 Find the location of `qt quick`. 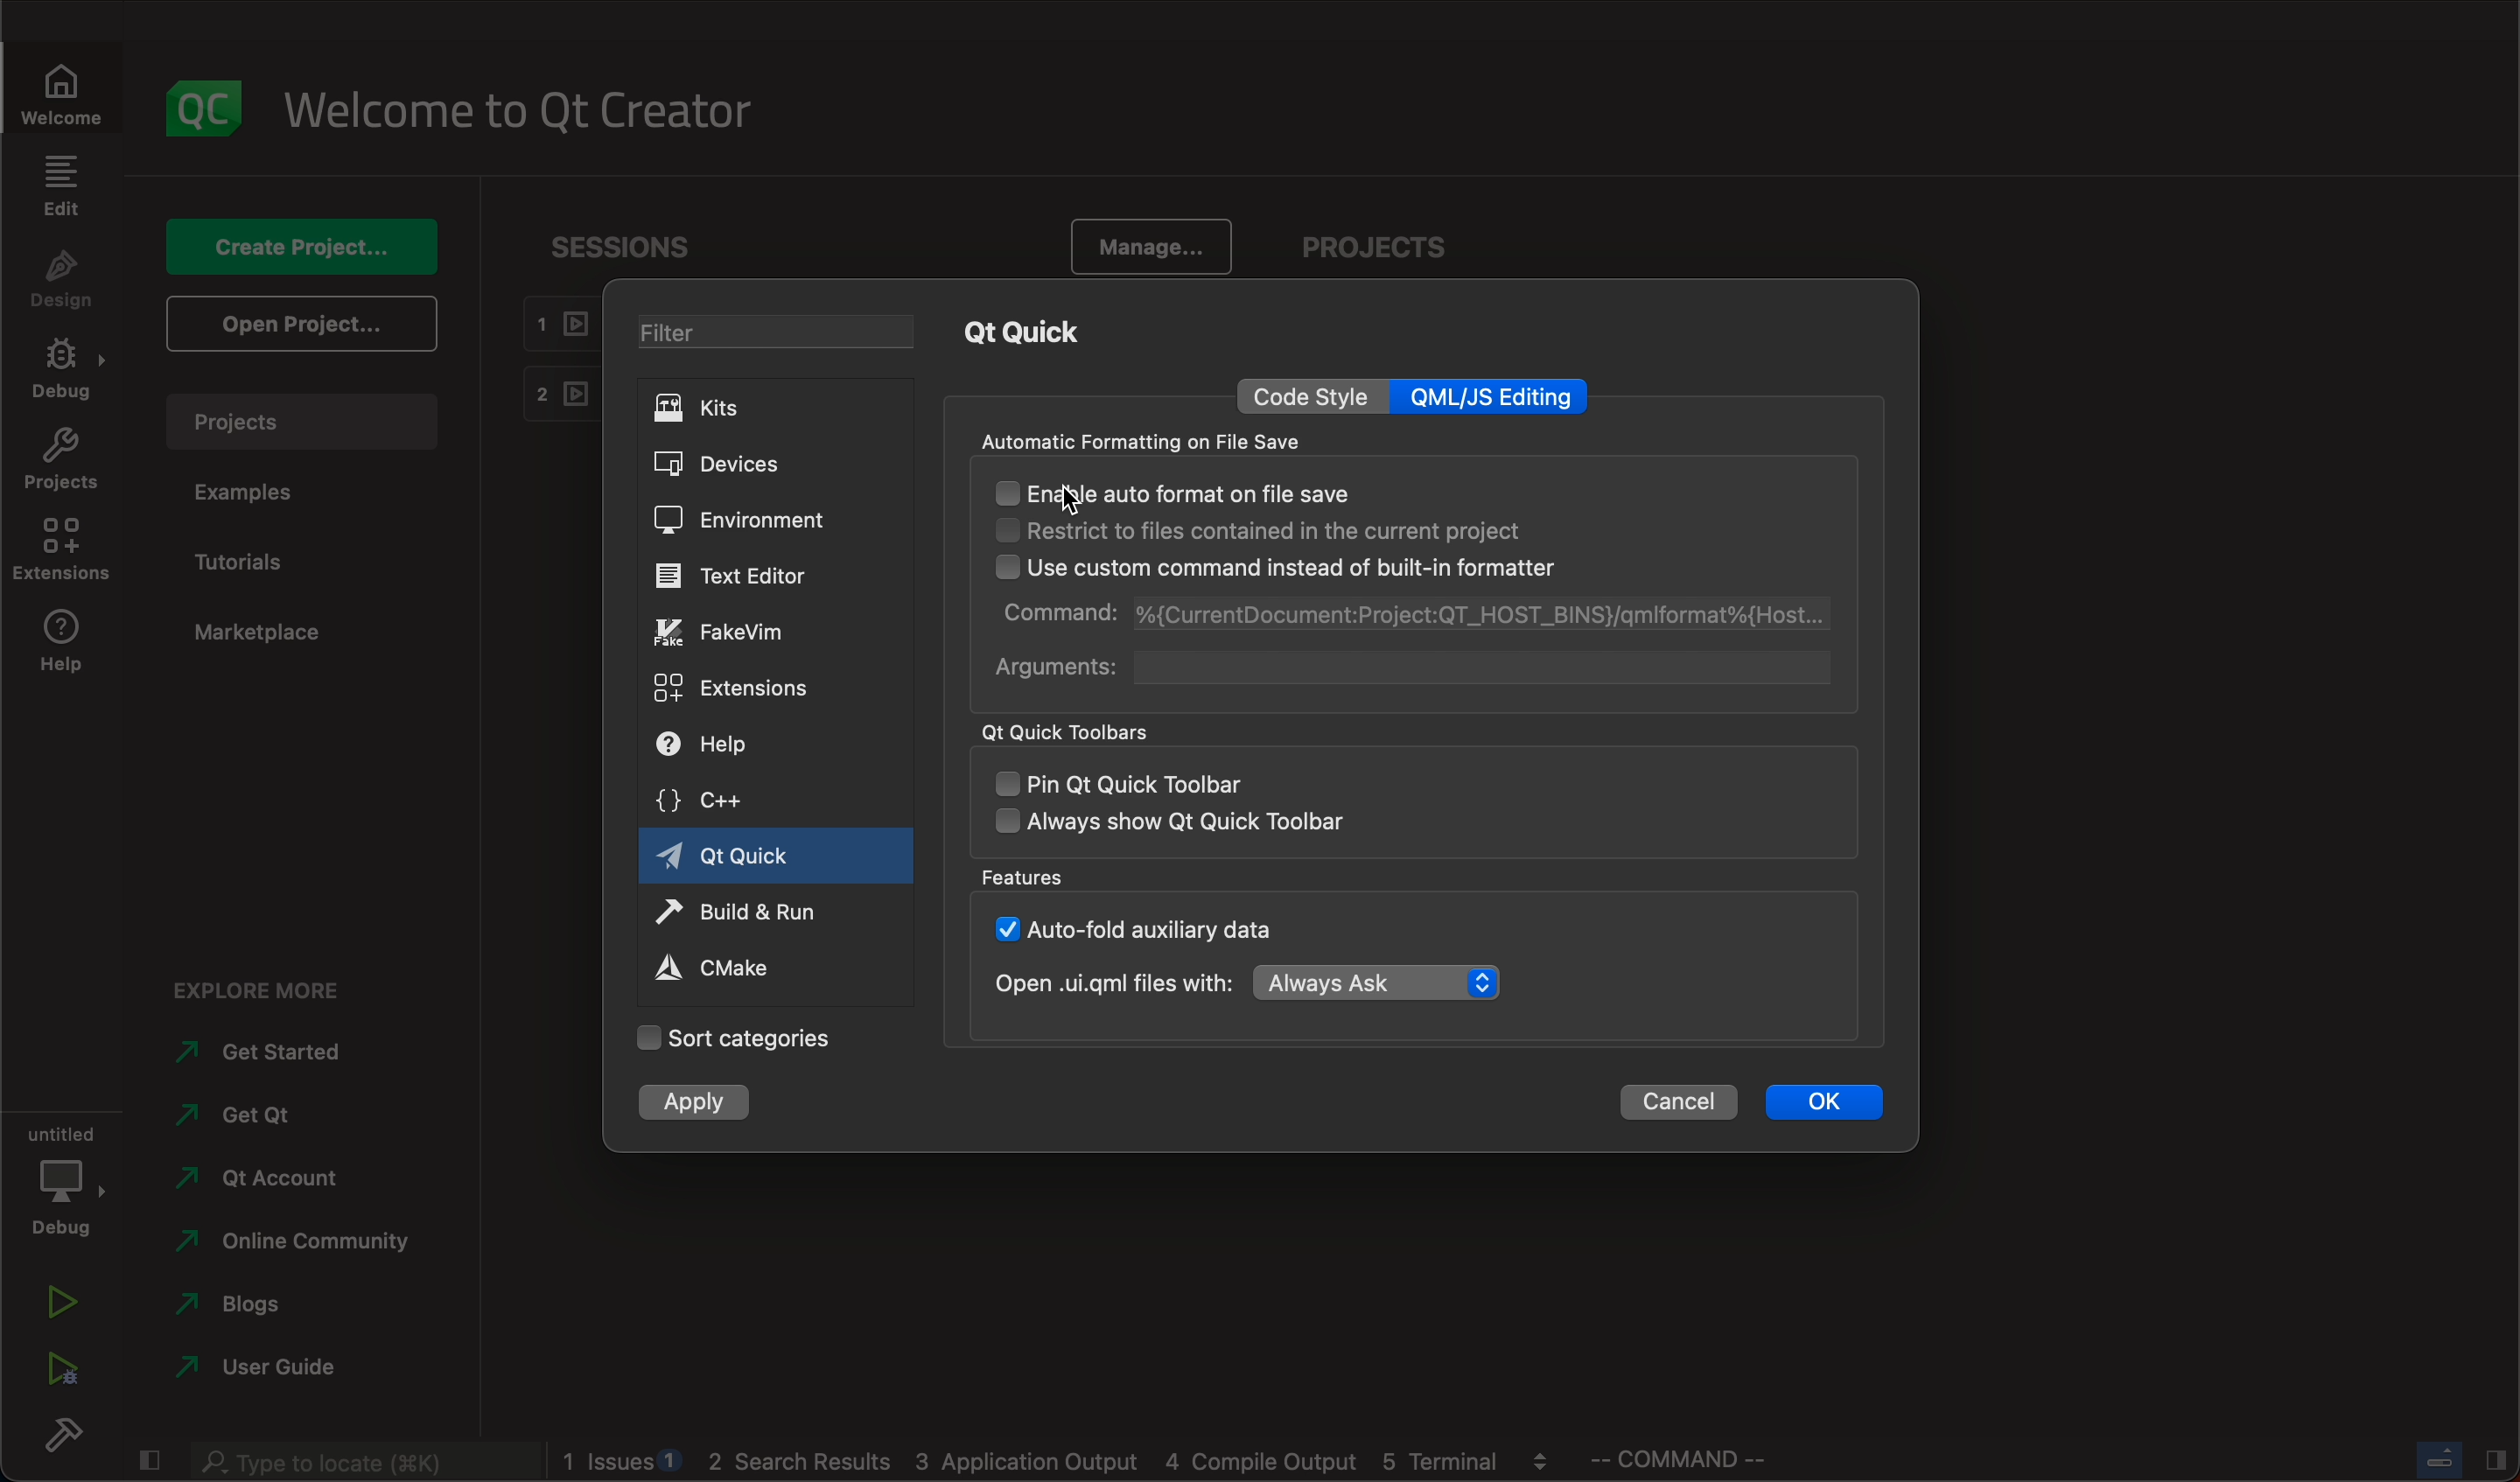

qt quick is located at coordinates (1029, 332).